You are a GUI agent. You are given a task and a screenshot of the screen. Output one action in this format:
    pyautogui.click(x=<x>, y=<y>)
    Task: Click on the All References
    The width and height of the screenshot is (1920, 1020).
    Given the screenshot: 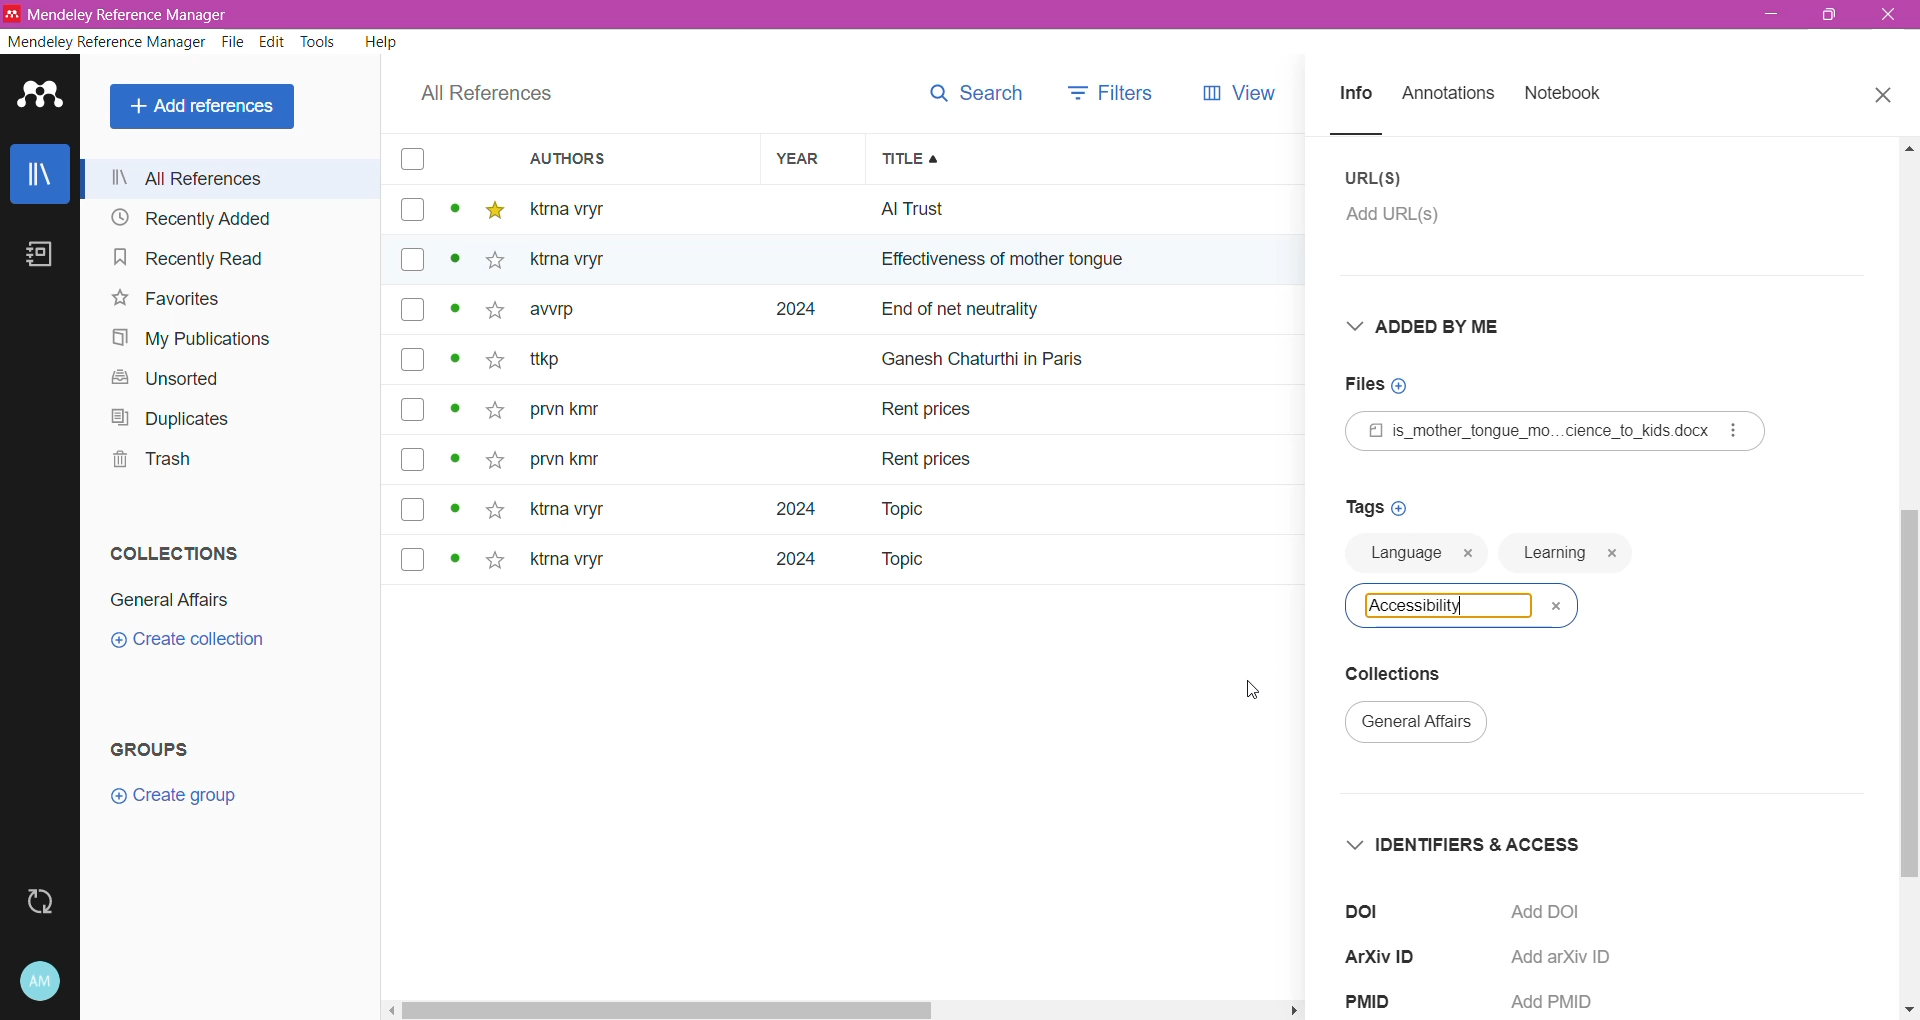 What is the action you would take?
    pyautogui.click(x=232, y=178)
    